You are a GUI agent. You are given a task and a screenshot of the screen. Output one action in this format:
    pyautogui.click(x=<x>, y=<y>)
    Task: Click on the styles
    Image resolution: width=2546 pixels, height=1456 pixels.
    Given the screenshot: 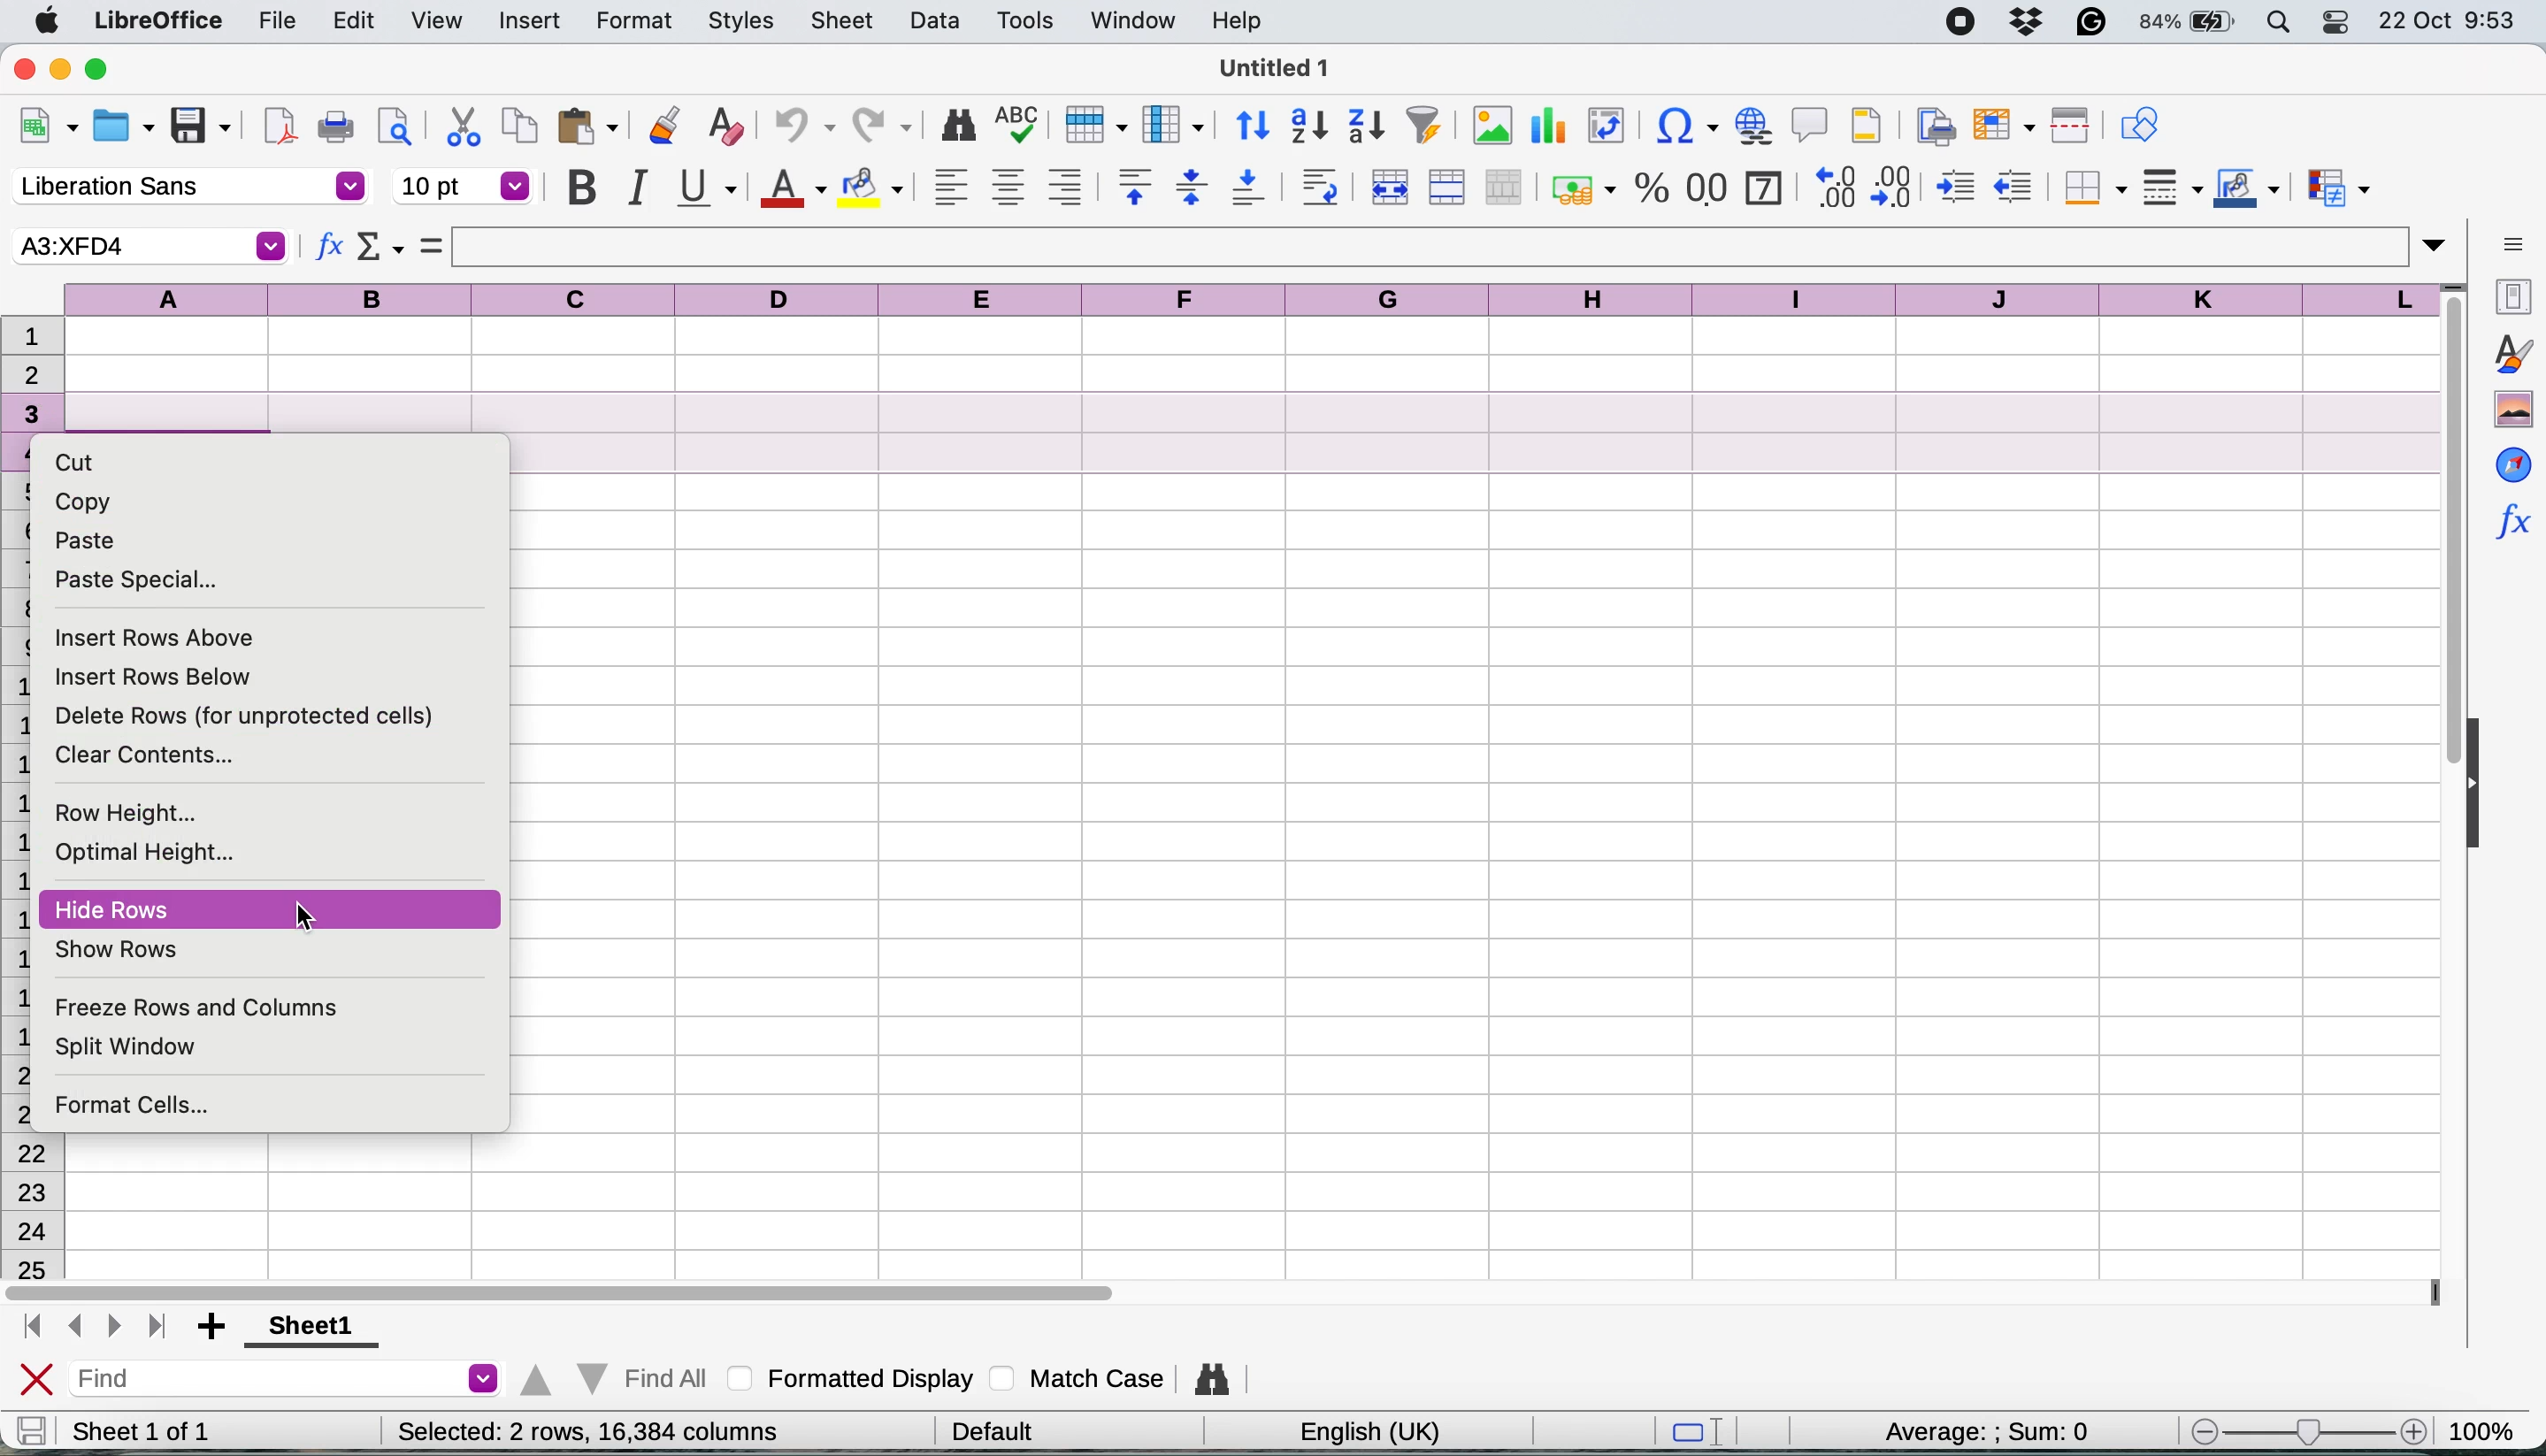 What is the action you would take?
    pyautogui.click(x=2511, y=353)
    